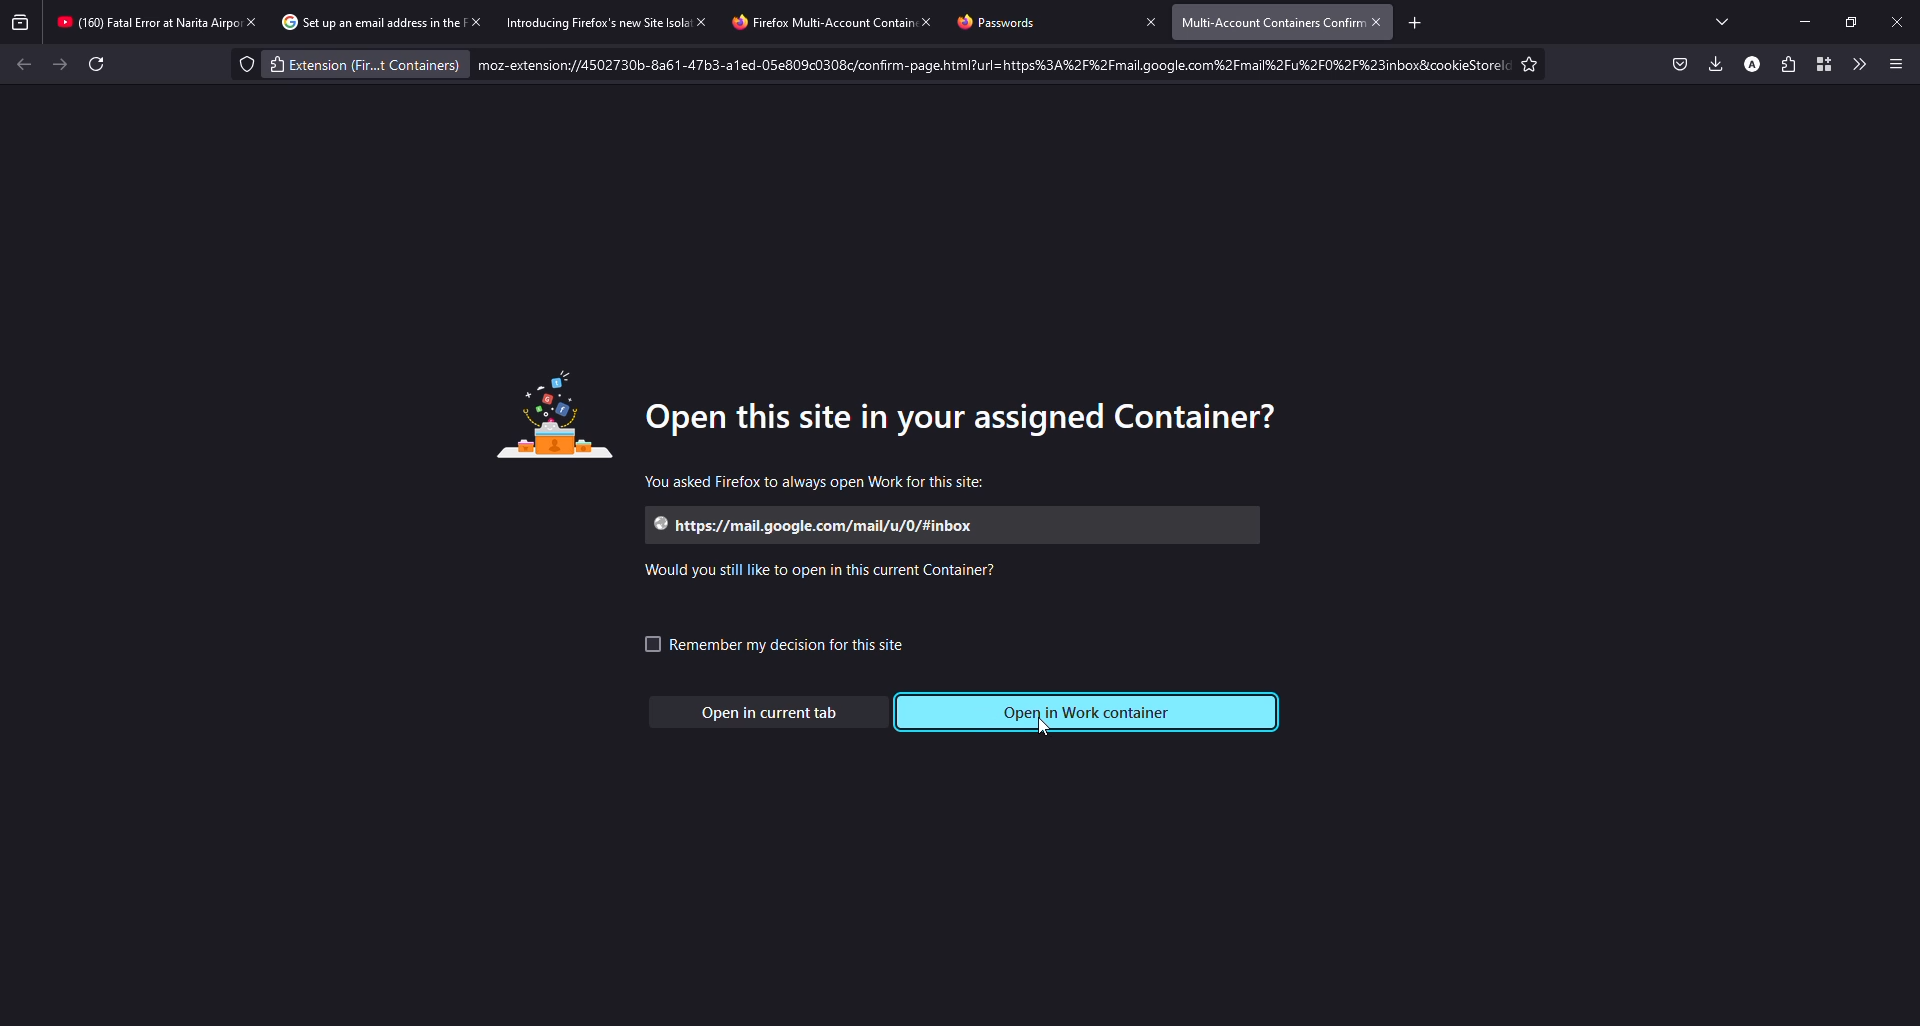 This screenshot has height=1026, width=1920. What do you see at coordinates (1750, 64) in the screenshot?
I see `profile` at bounding box center [1750, 64].